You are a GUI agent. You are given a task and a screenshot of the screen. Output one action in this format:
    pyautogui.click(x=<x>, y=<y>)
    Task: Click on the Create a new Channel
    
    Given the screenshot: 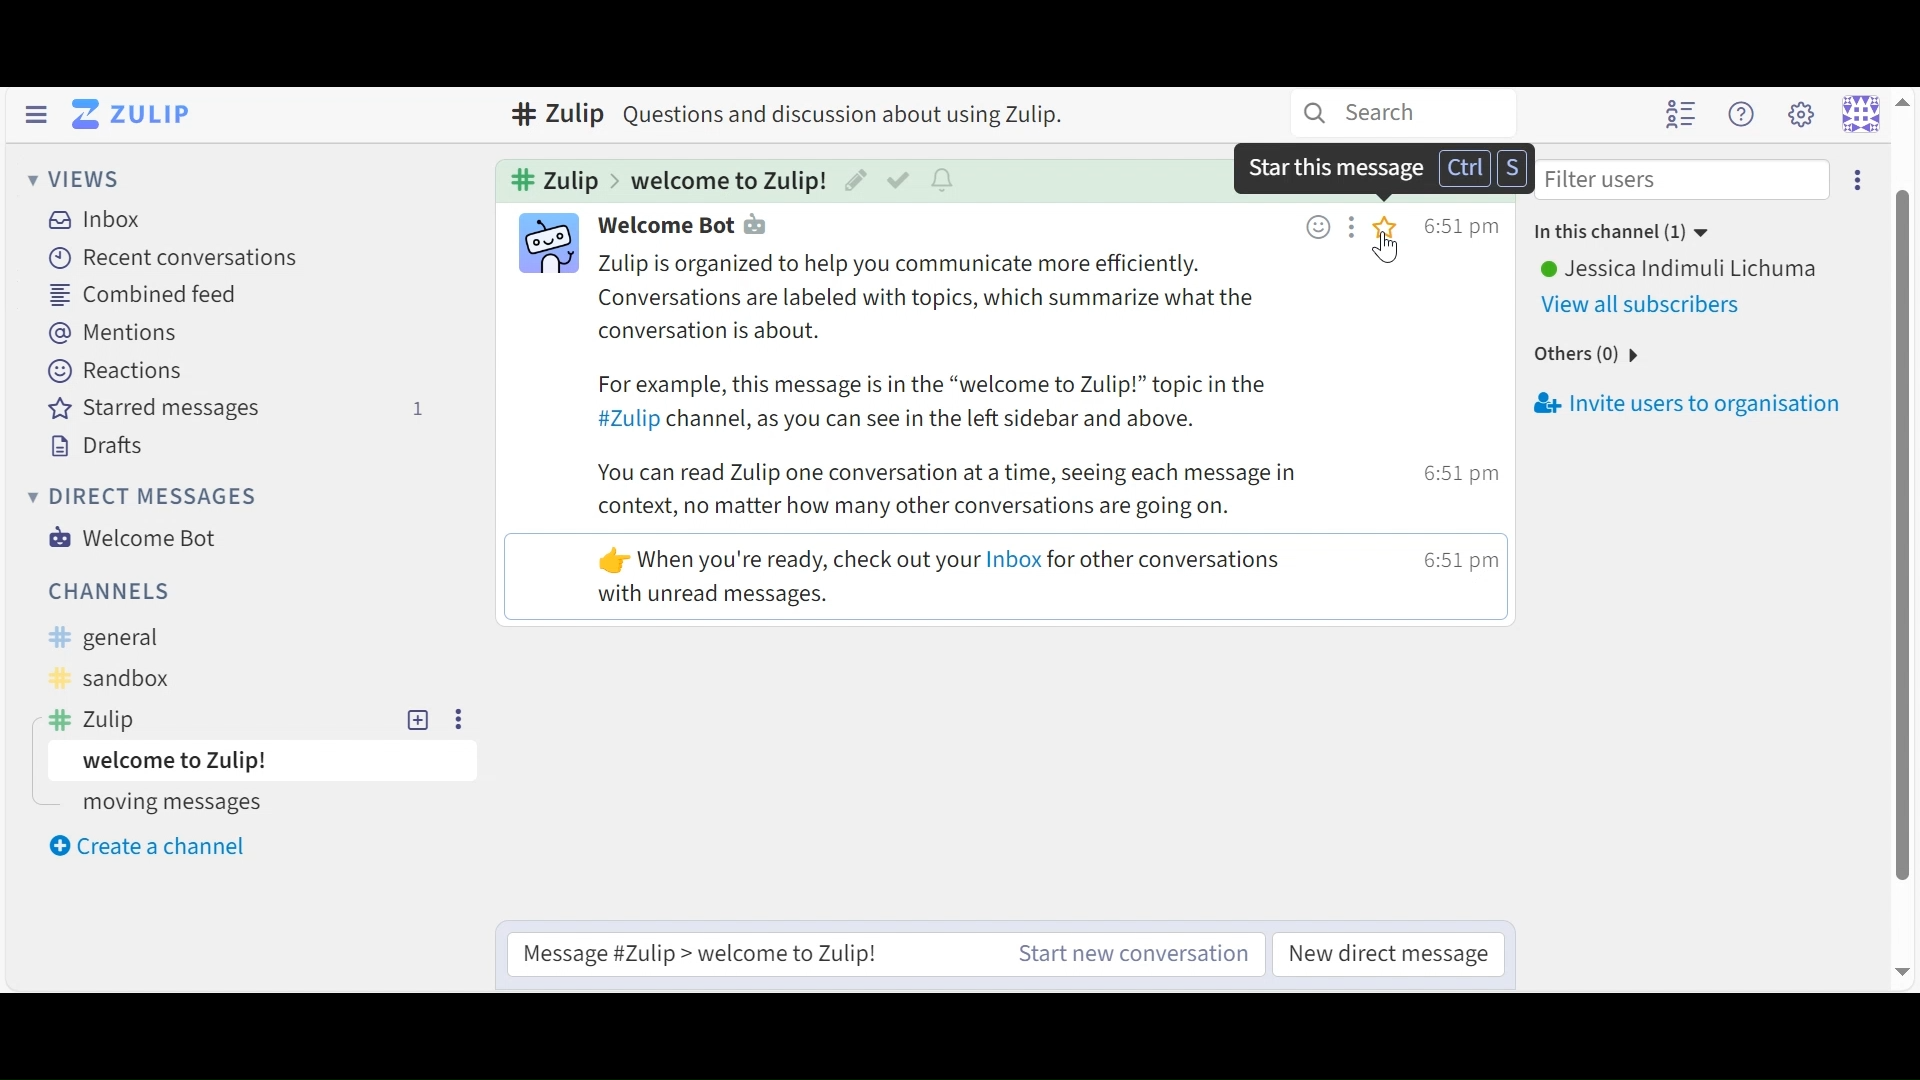 What is the action you would take?
    pyautogui.click(x=160, y=848)
    